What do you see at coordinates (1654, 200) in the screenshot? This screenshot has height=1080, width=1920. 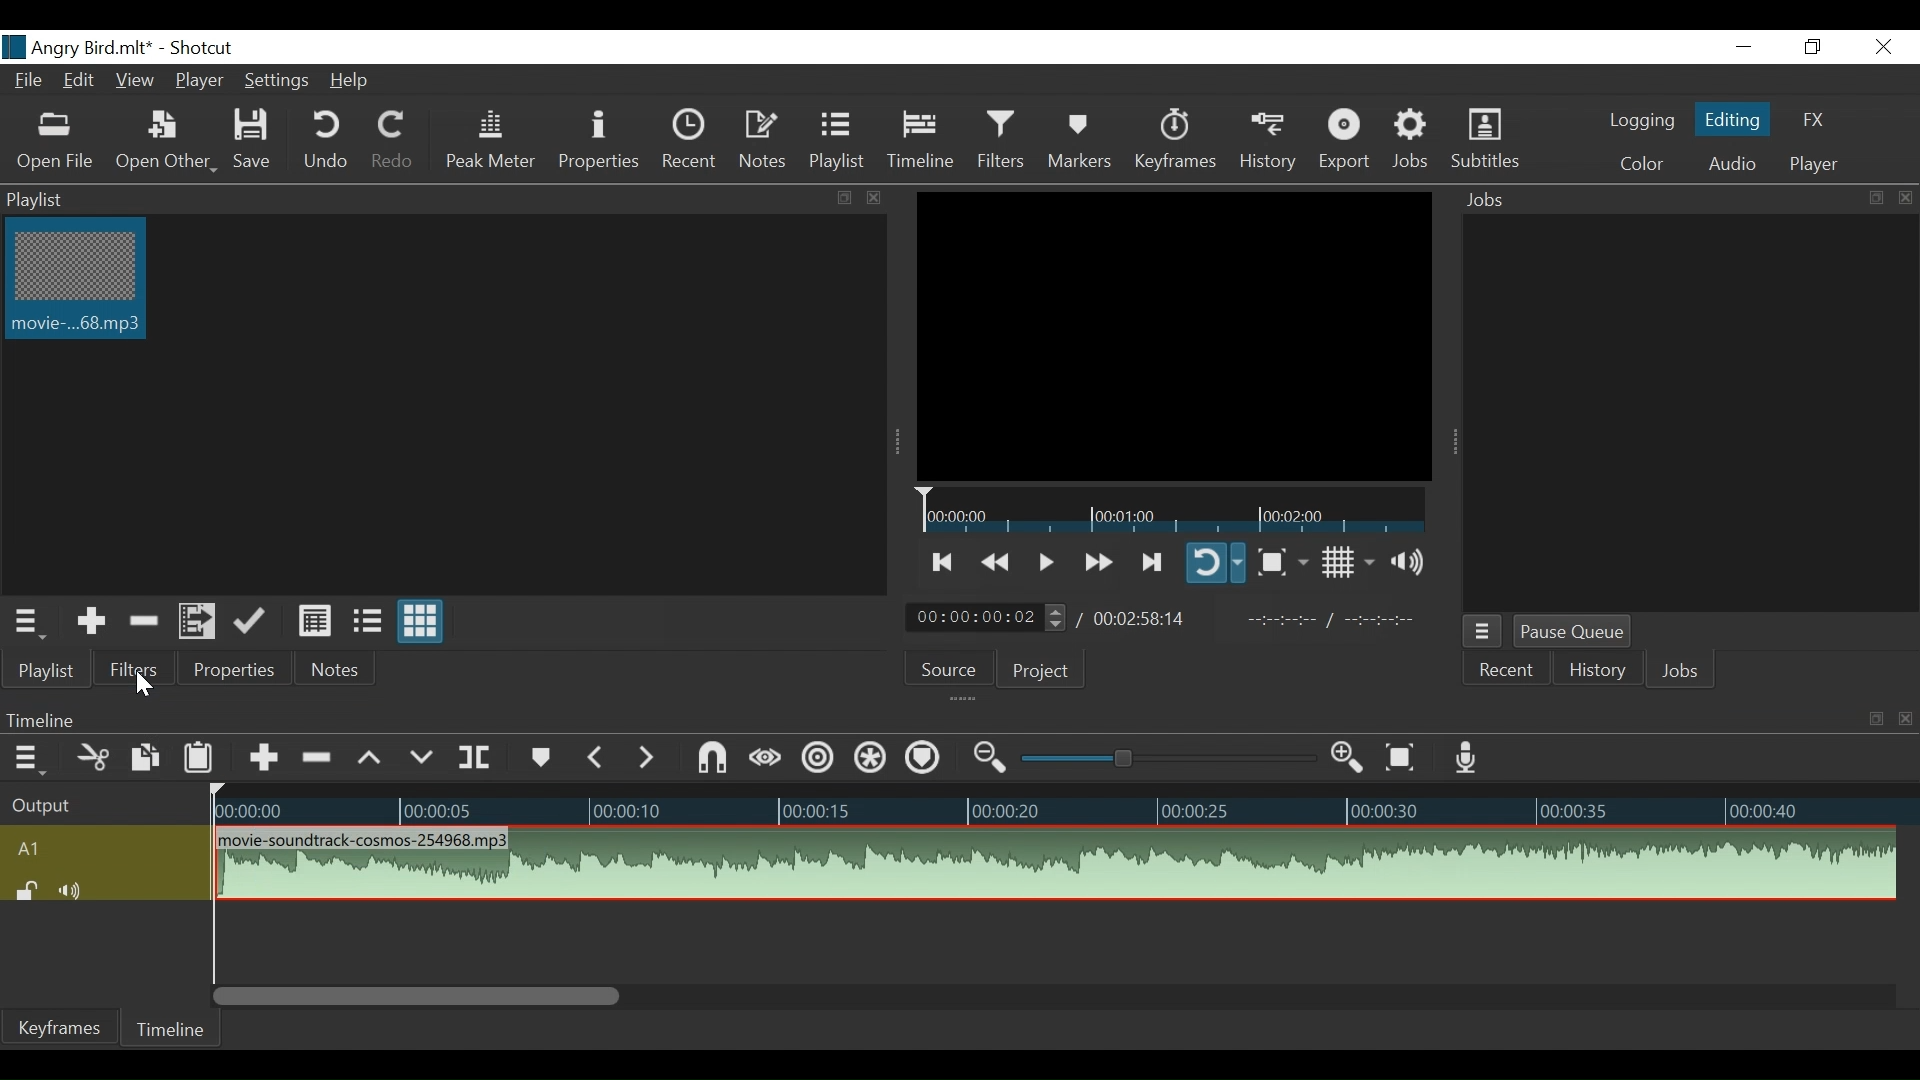 I see `Jobs` at bounding box center [1654, 200].